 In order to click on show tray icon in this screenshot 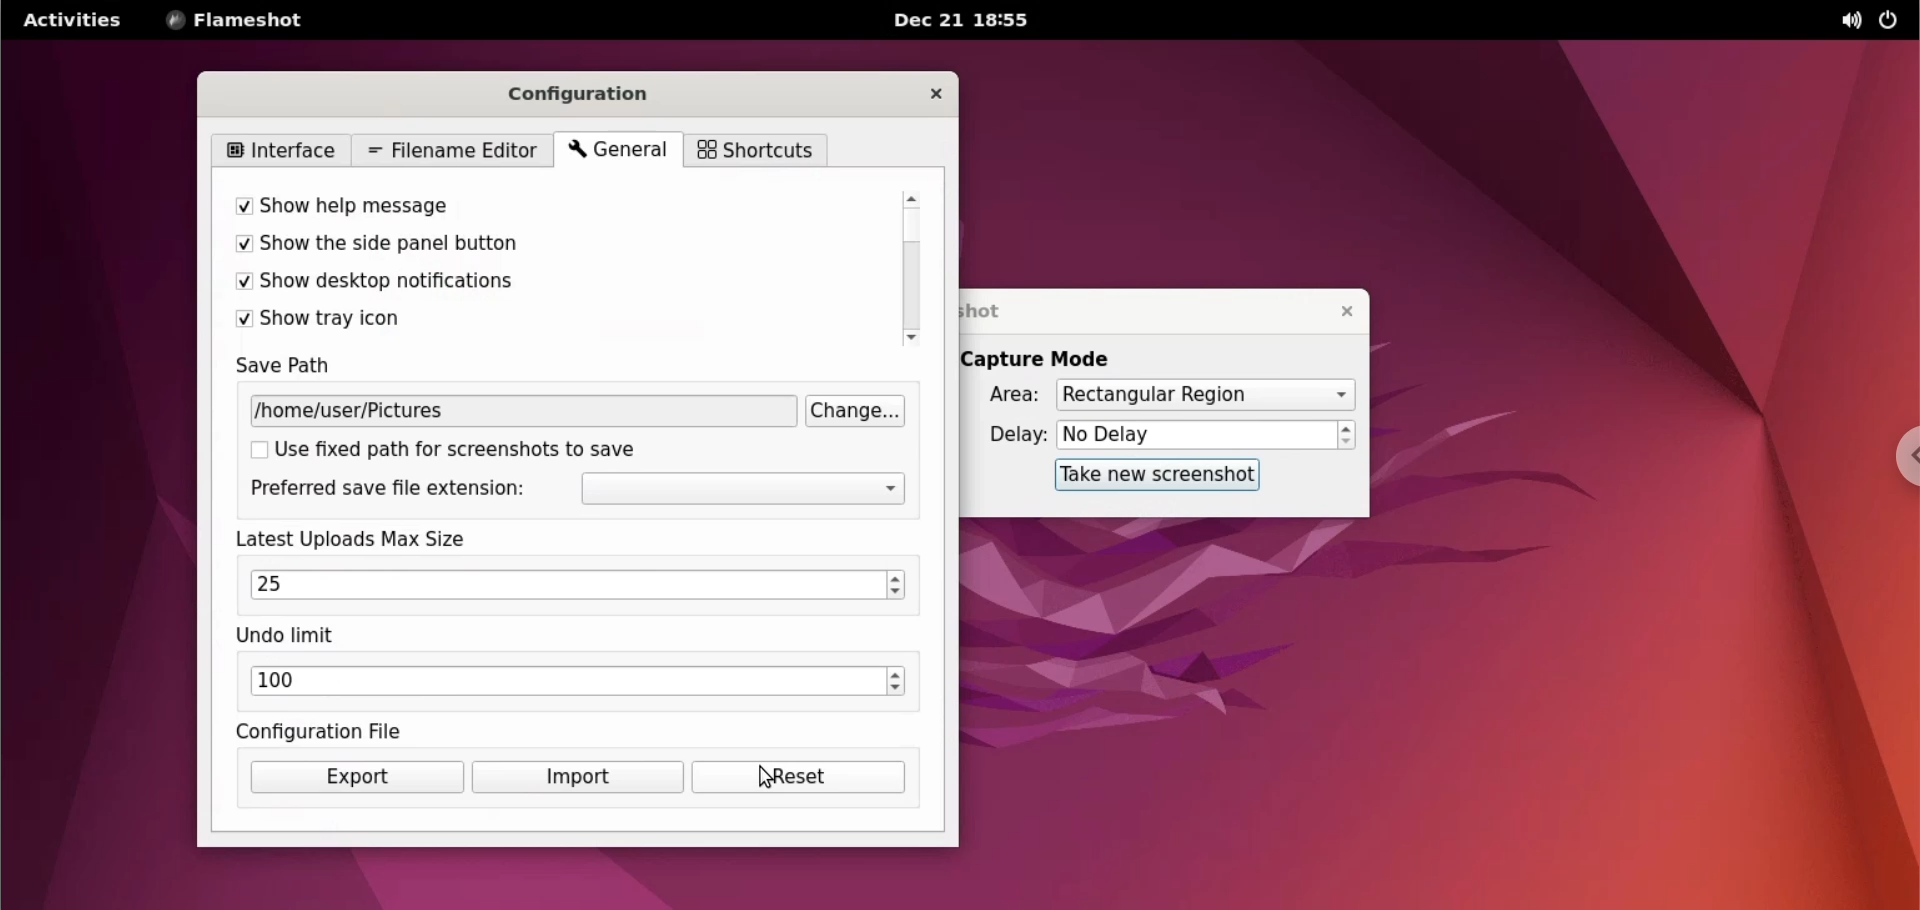, I will do `click(496, 322)`.